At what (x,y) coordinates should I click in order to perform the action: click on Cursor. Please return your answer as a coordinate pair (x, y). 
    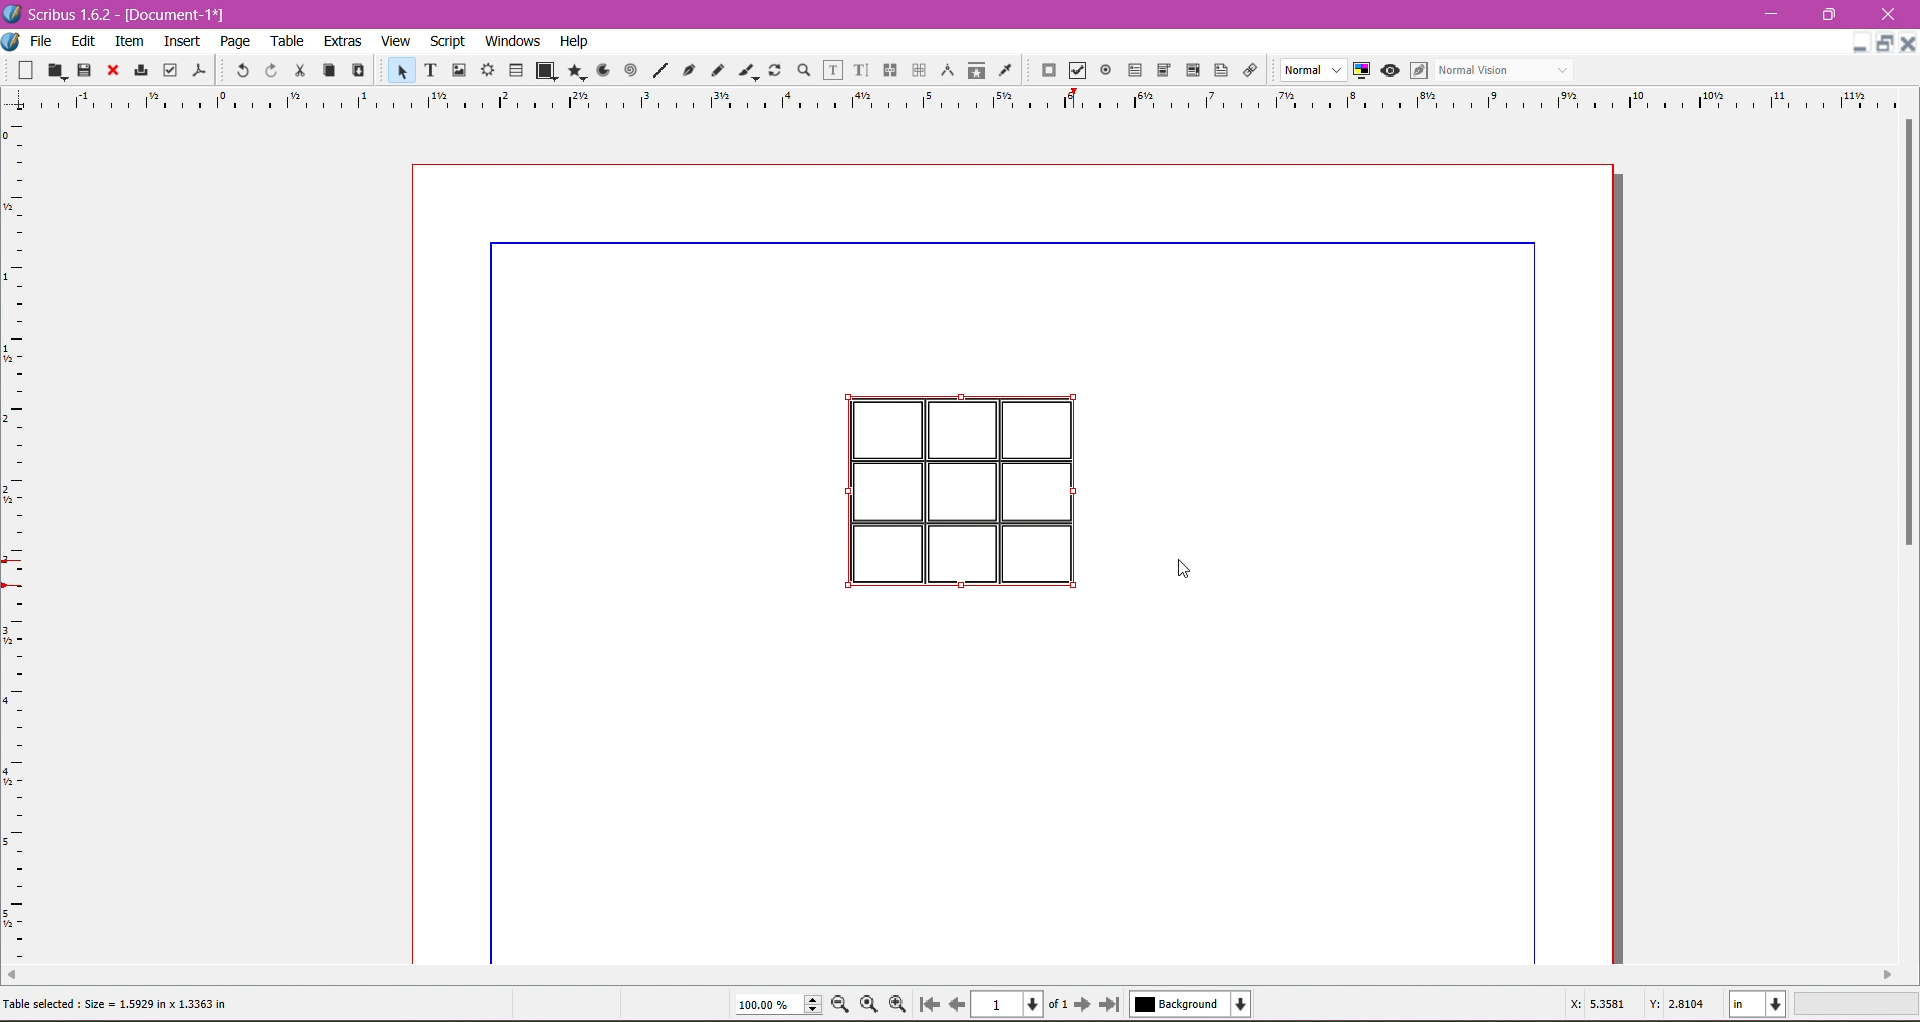
    Looking at the image, I should click on (1188, 570).